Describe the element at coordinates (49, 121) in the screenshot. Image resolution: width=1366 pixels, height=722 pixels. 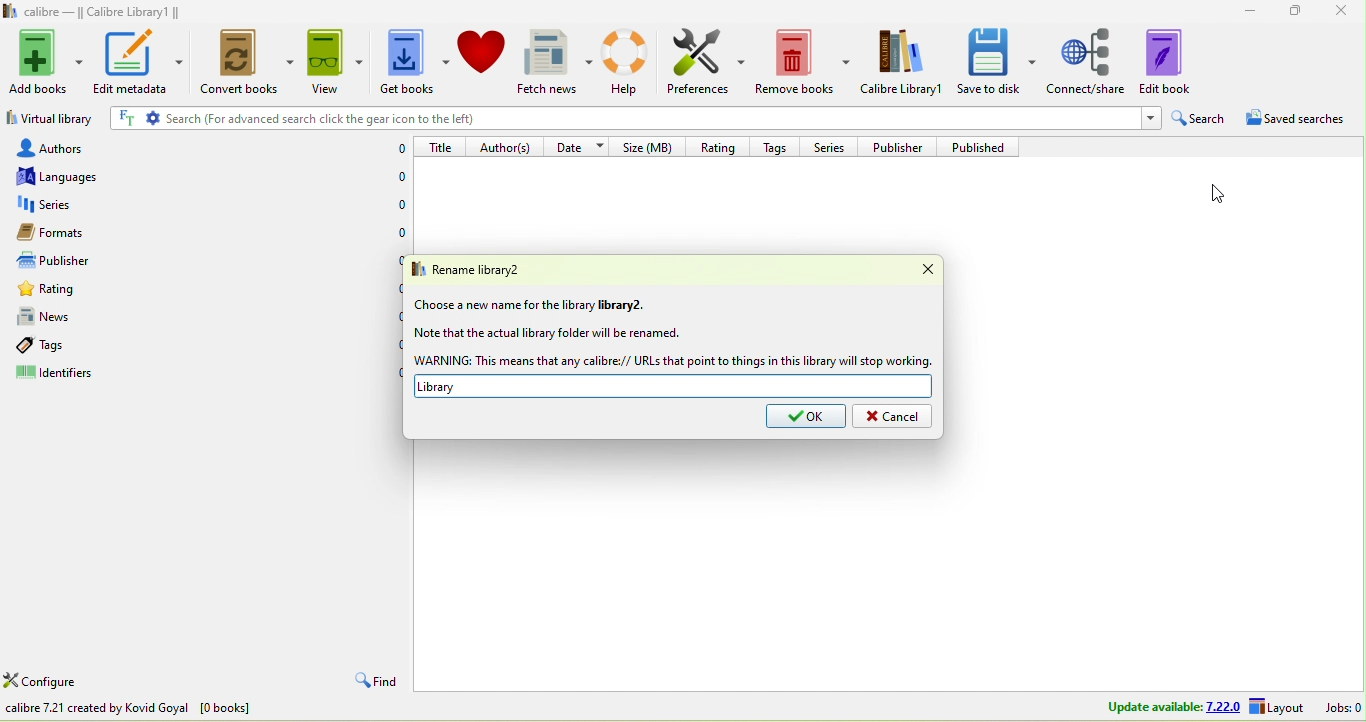
I see `virtual library` at that location.